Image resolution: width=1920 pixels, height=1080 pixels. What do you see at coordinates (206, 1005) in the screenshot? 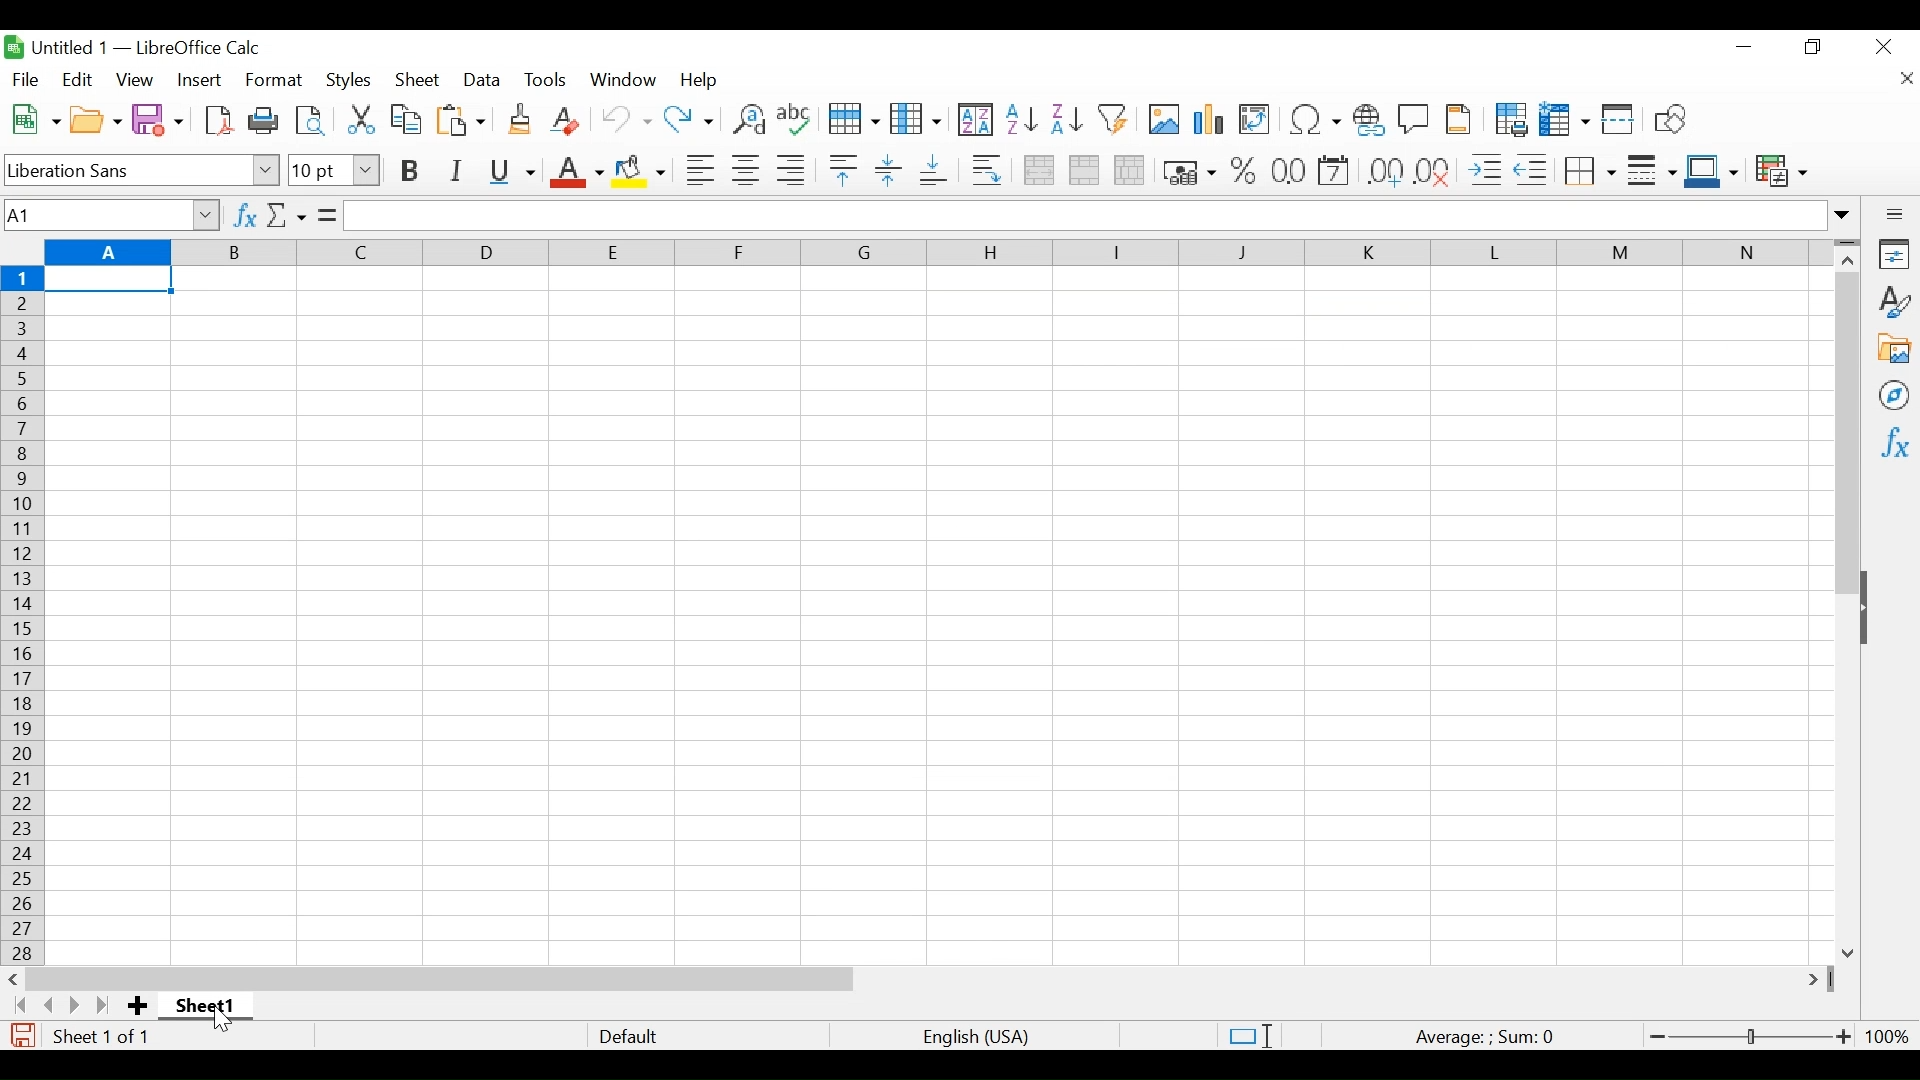
I see `Sheet name` at bounding box center [206, 1005].